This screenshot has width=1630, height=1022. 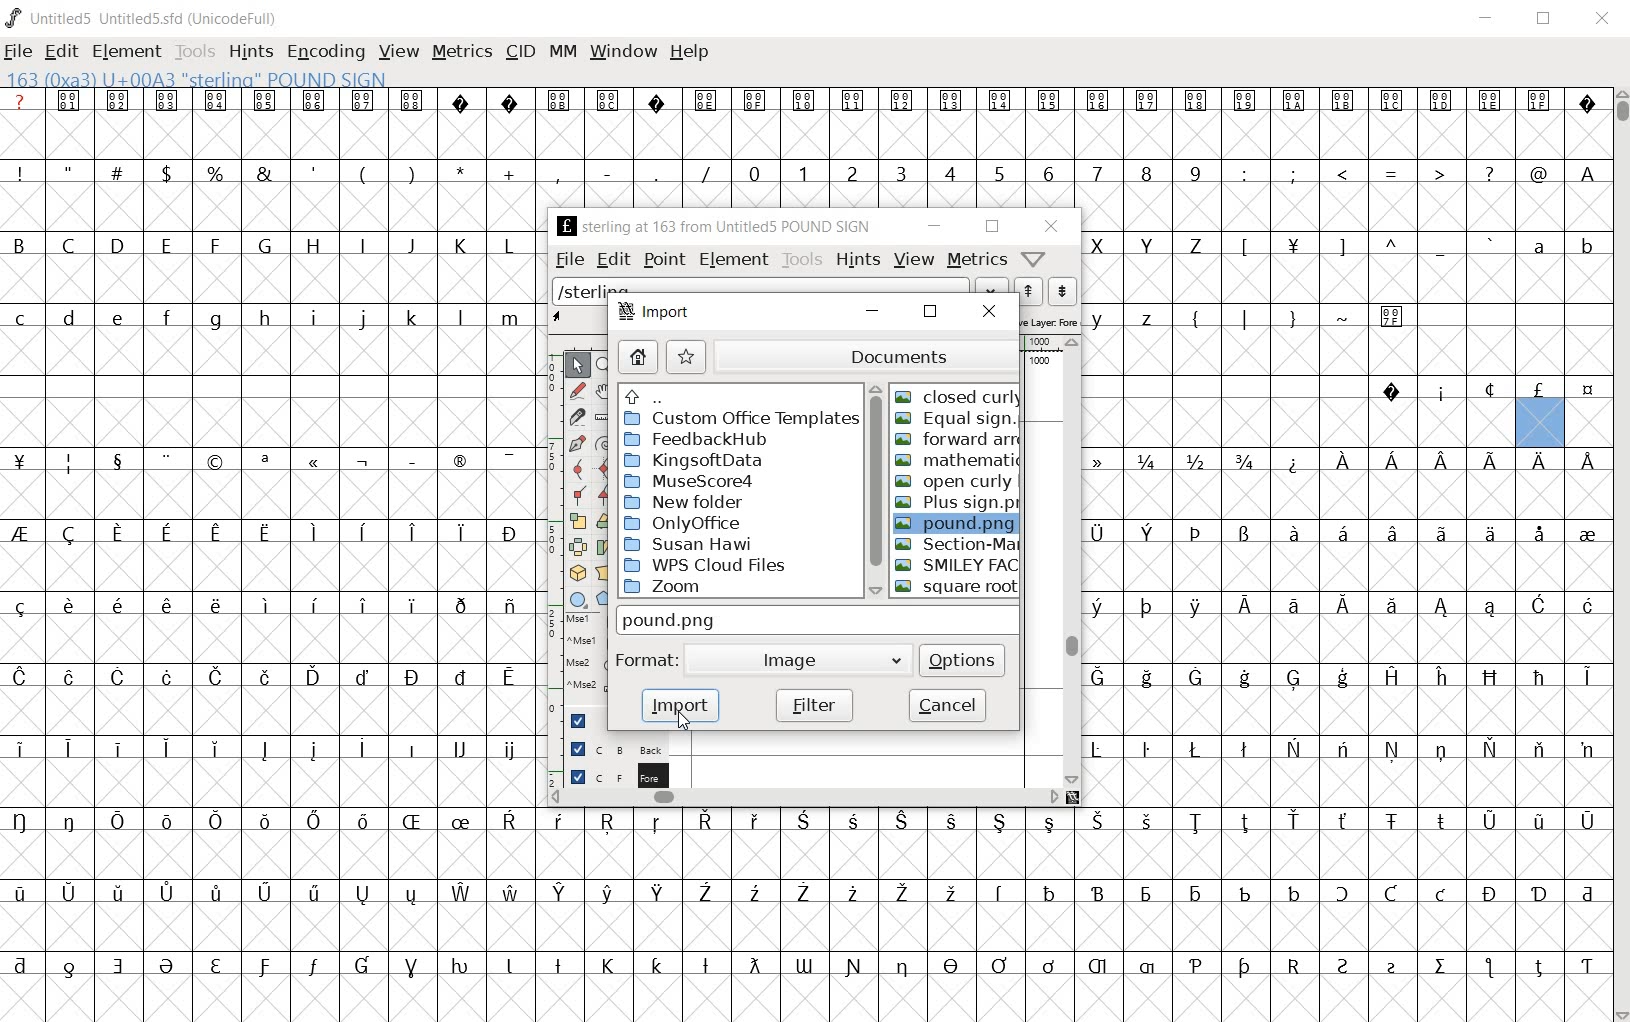 I want to click on Symbol, so click(x=1587, y=607).